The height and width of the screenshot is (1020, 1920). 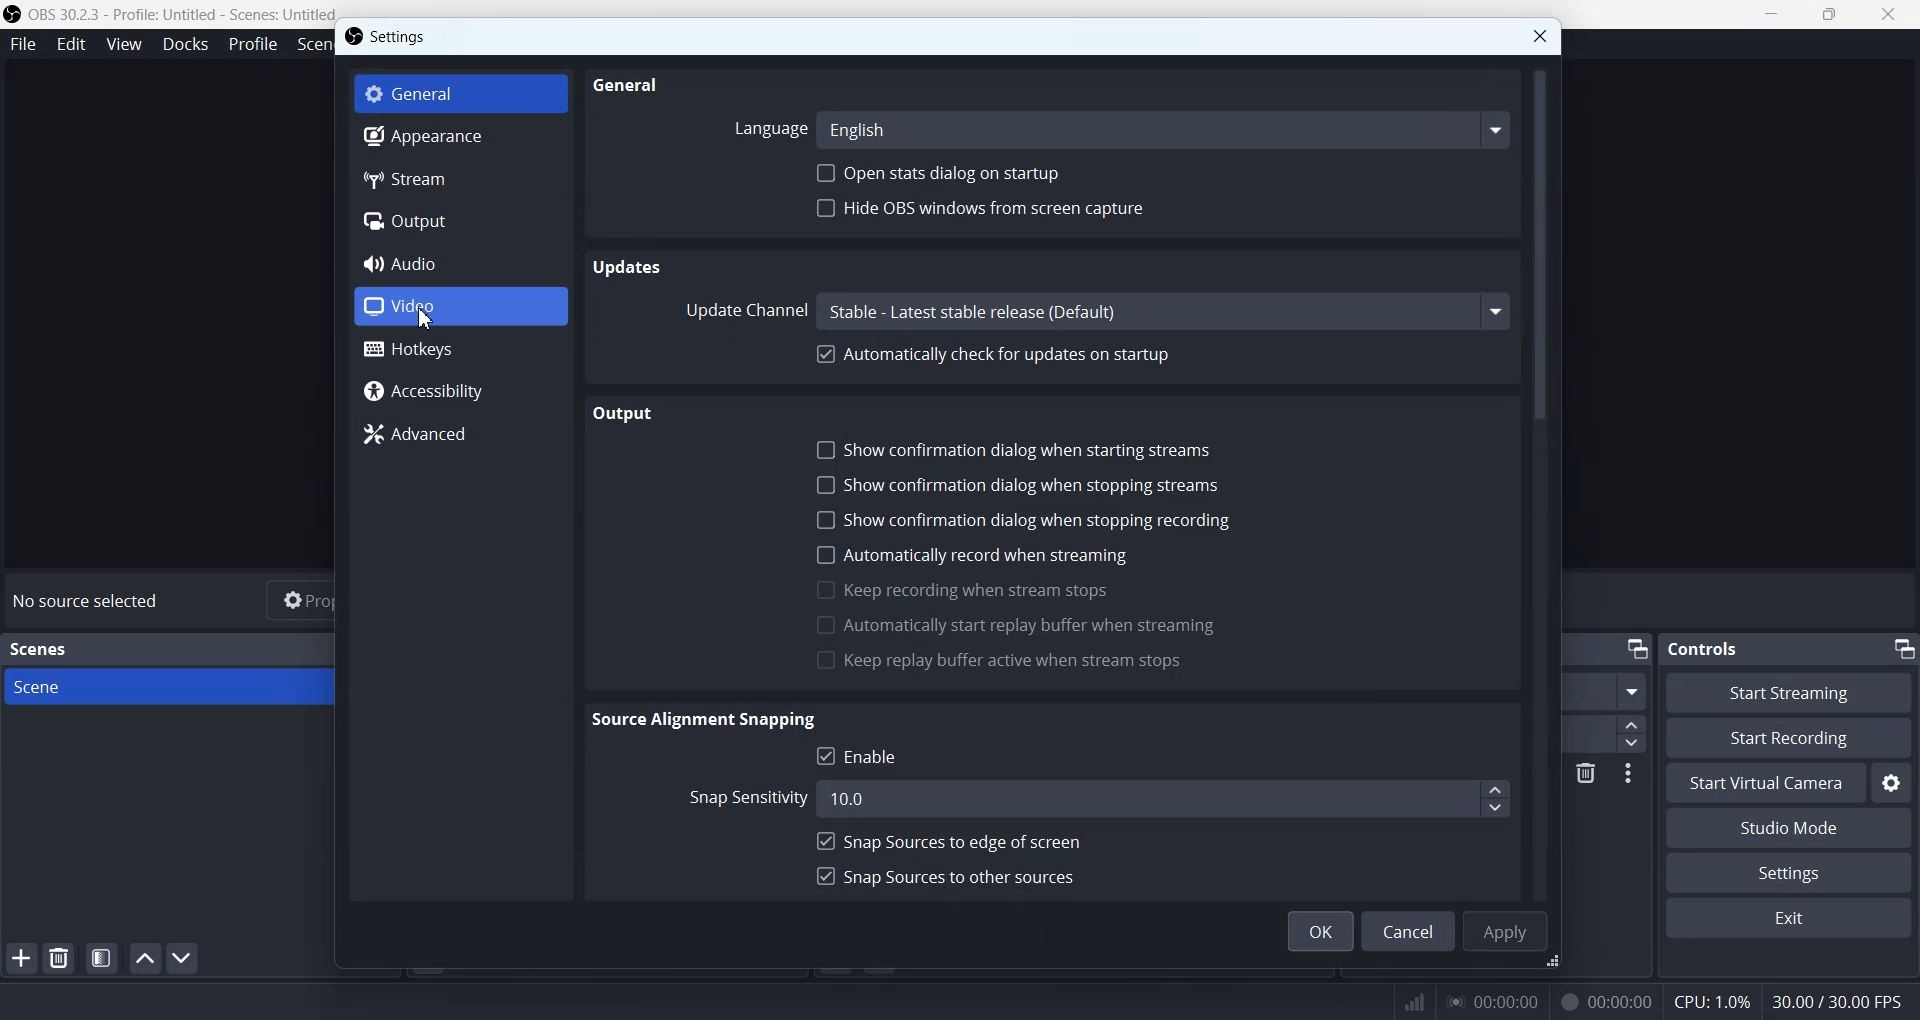 What do you see at coordinates (629, 268) in the screenshot?
I see `Updates` at bounding box center [629, 268].